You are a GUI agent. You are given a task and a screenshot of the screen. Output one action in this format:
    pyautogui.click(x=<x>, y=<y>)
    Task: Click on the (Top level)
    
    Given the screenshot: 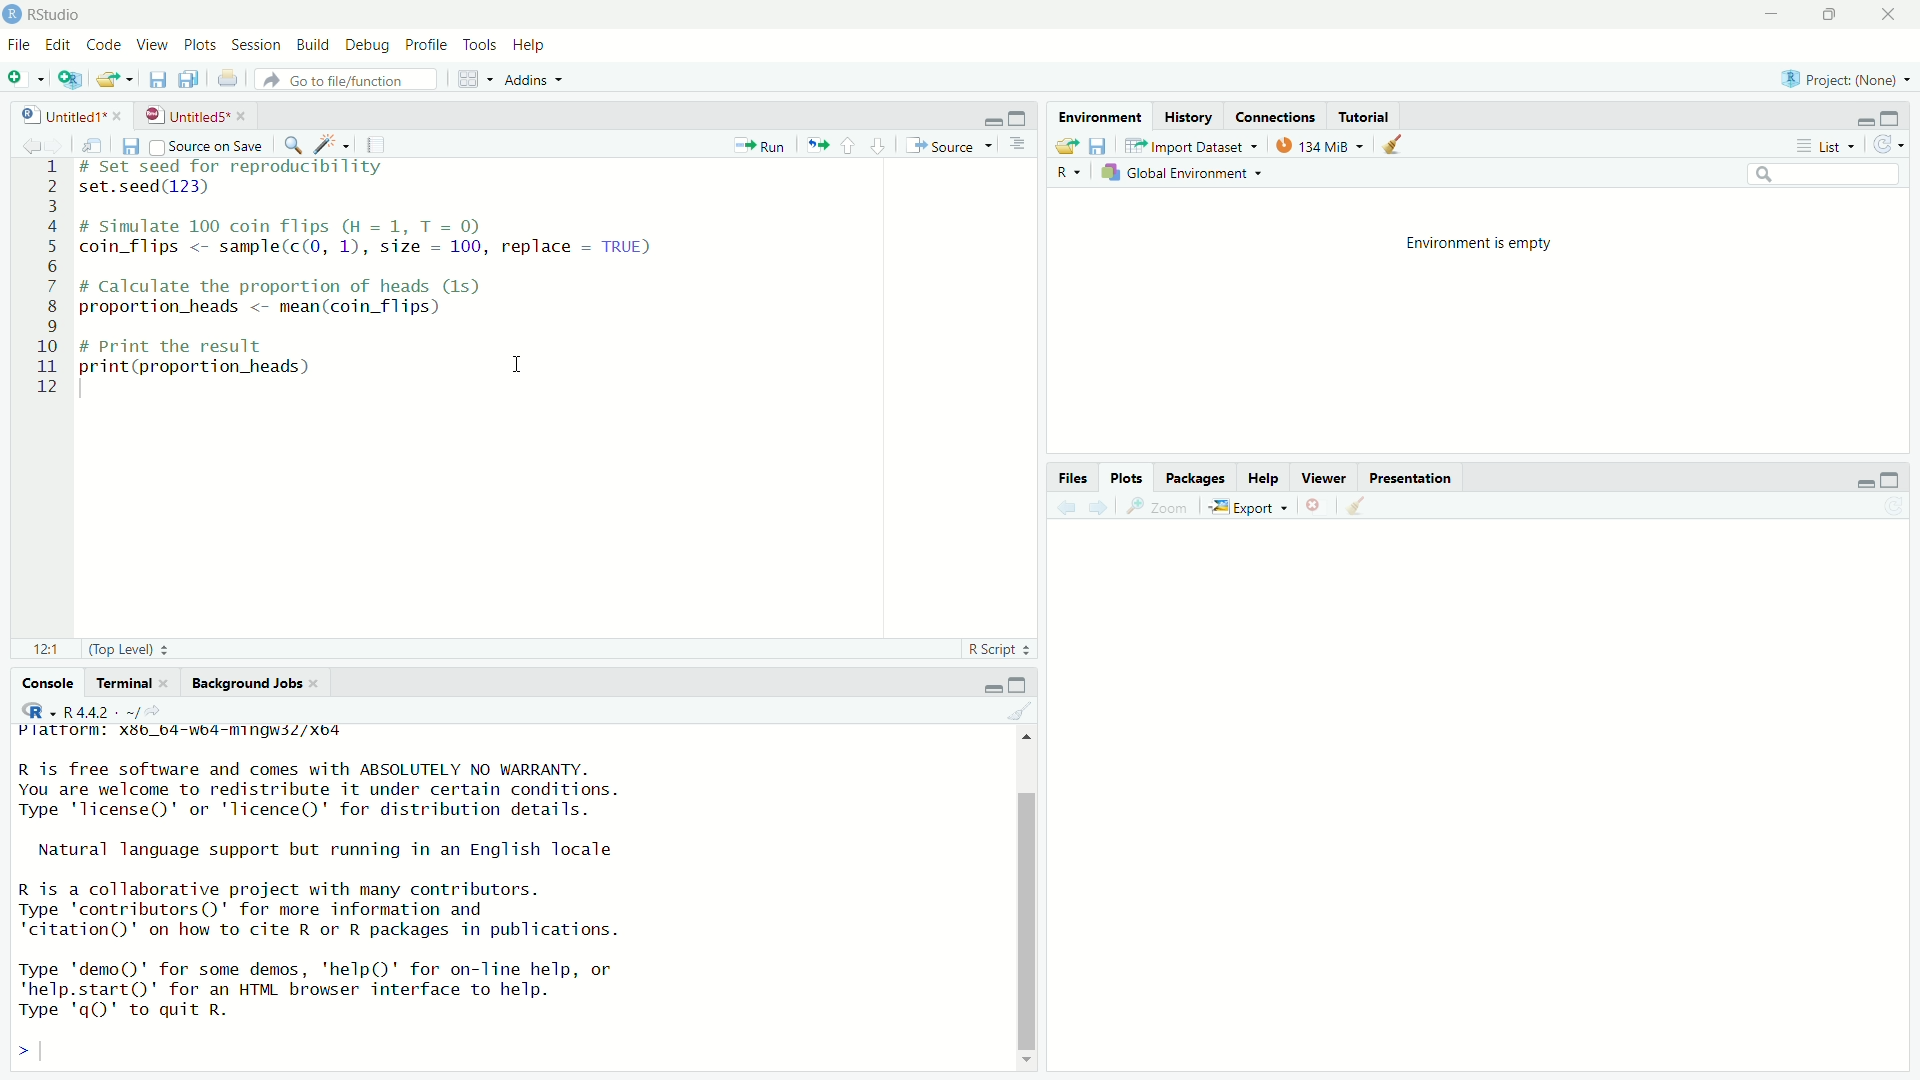 What is the action you would take?
    pyautogui.click(x=129, y=649)
    